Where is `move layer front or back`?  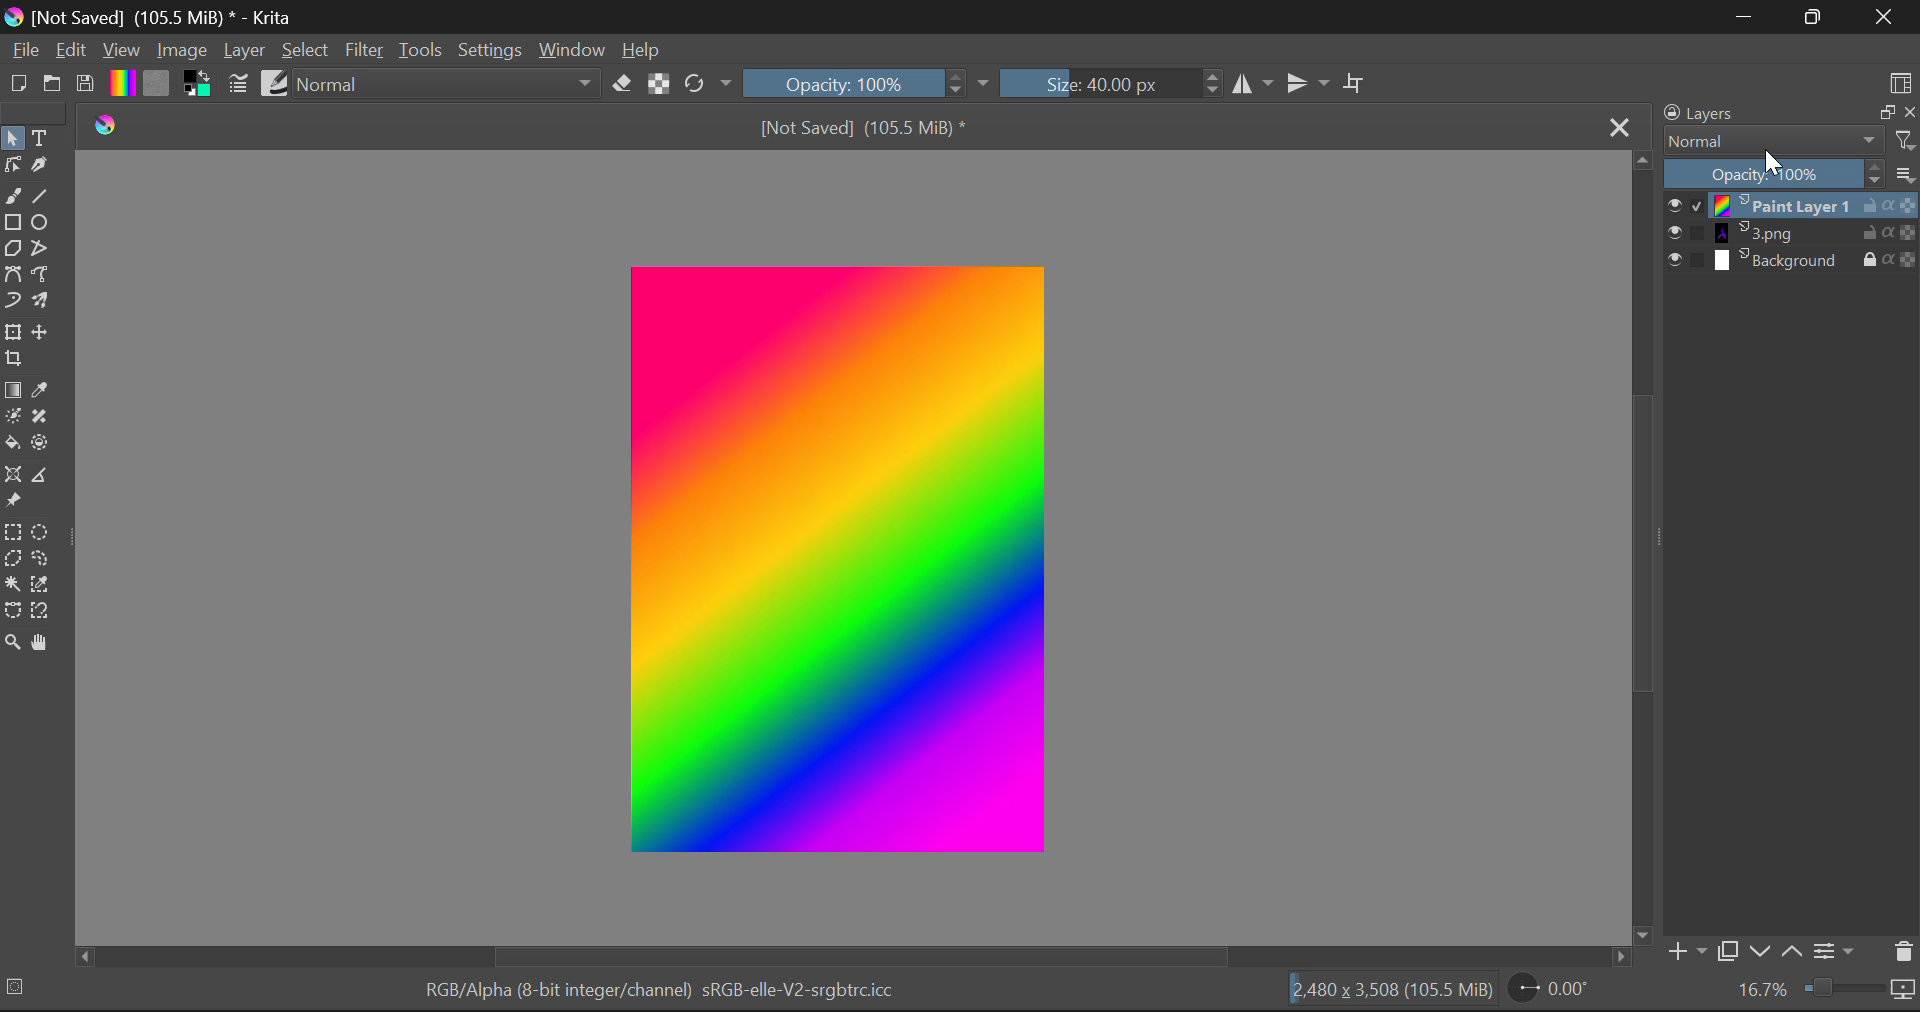
move layer front or back is located at coordinates (1780, 953).